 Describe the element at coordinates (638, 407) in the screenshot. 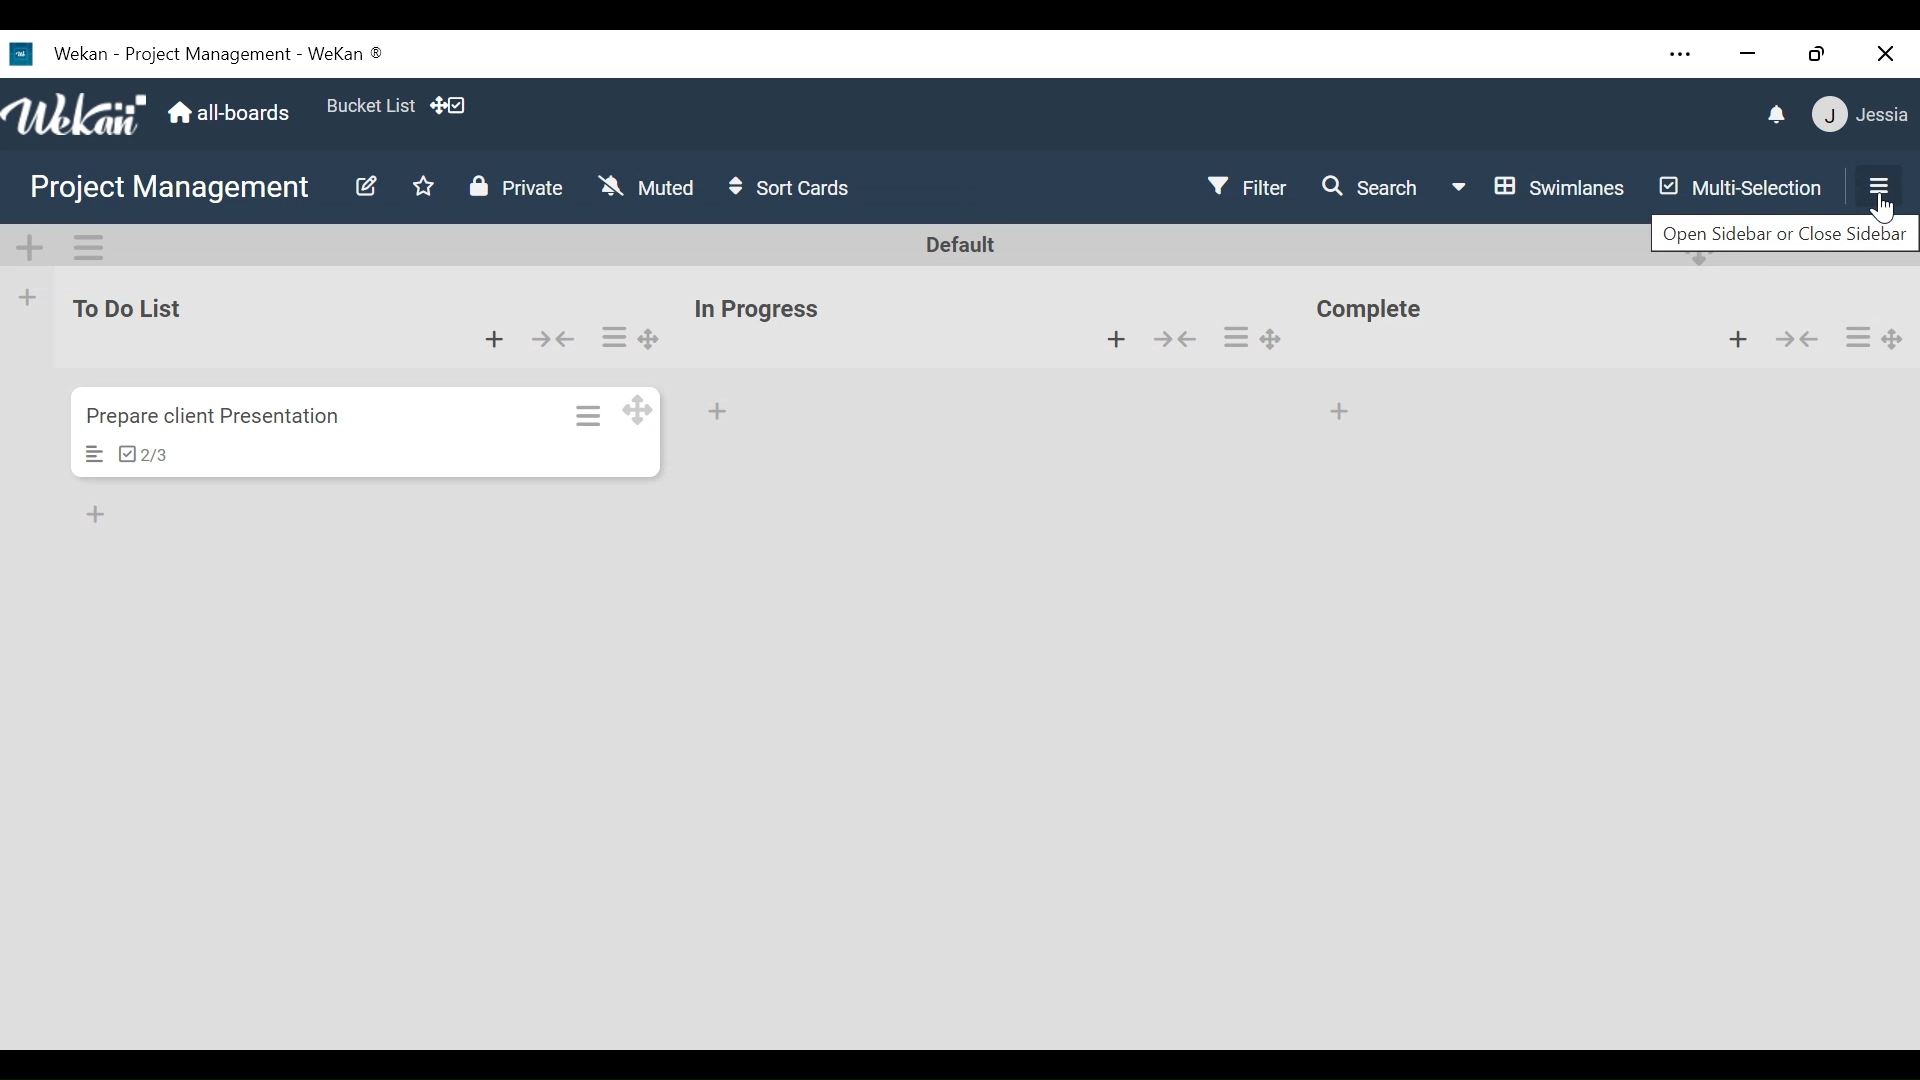

I see `Desktop drag handles` at that location.